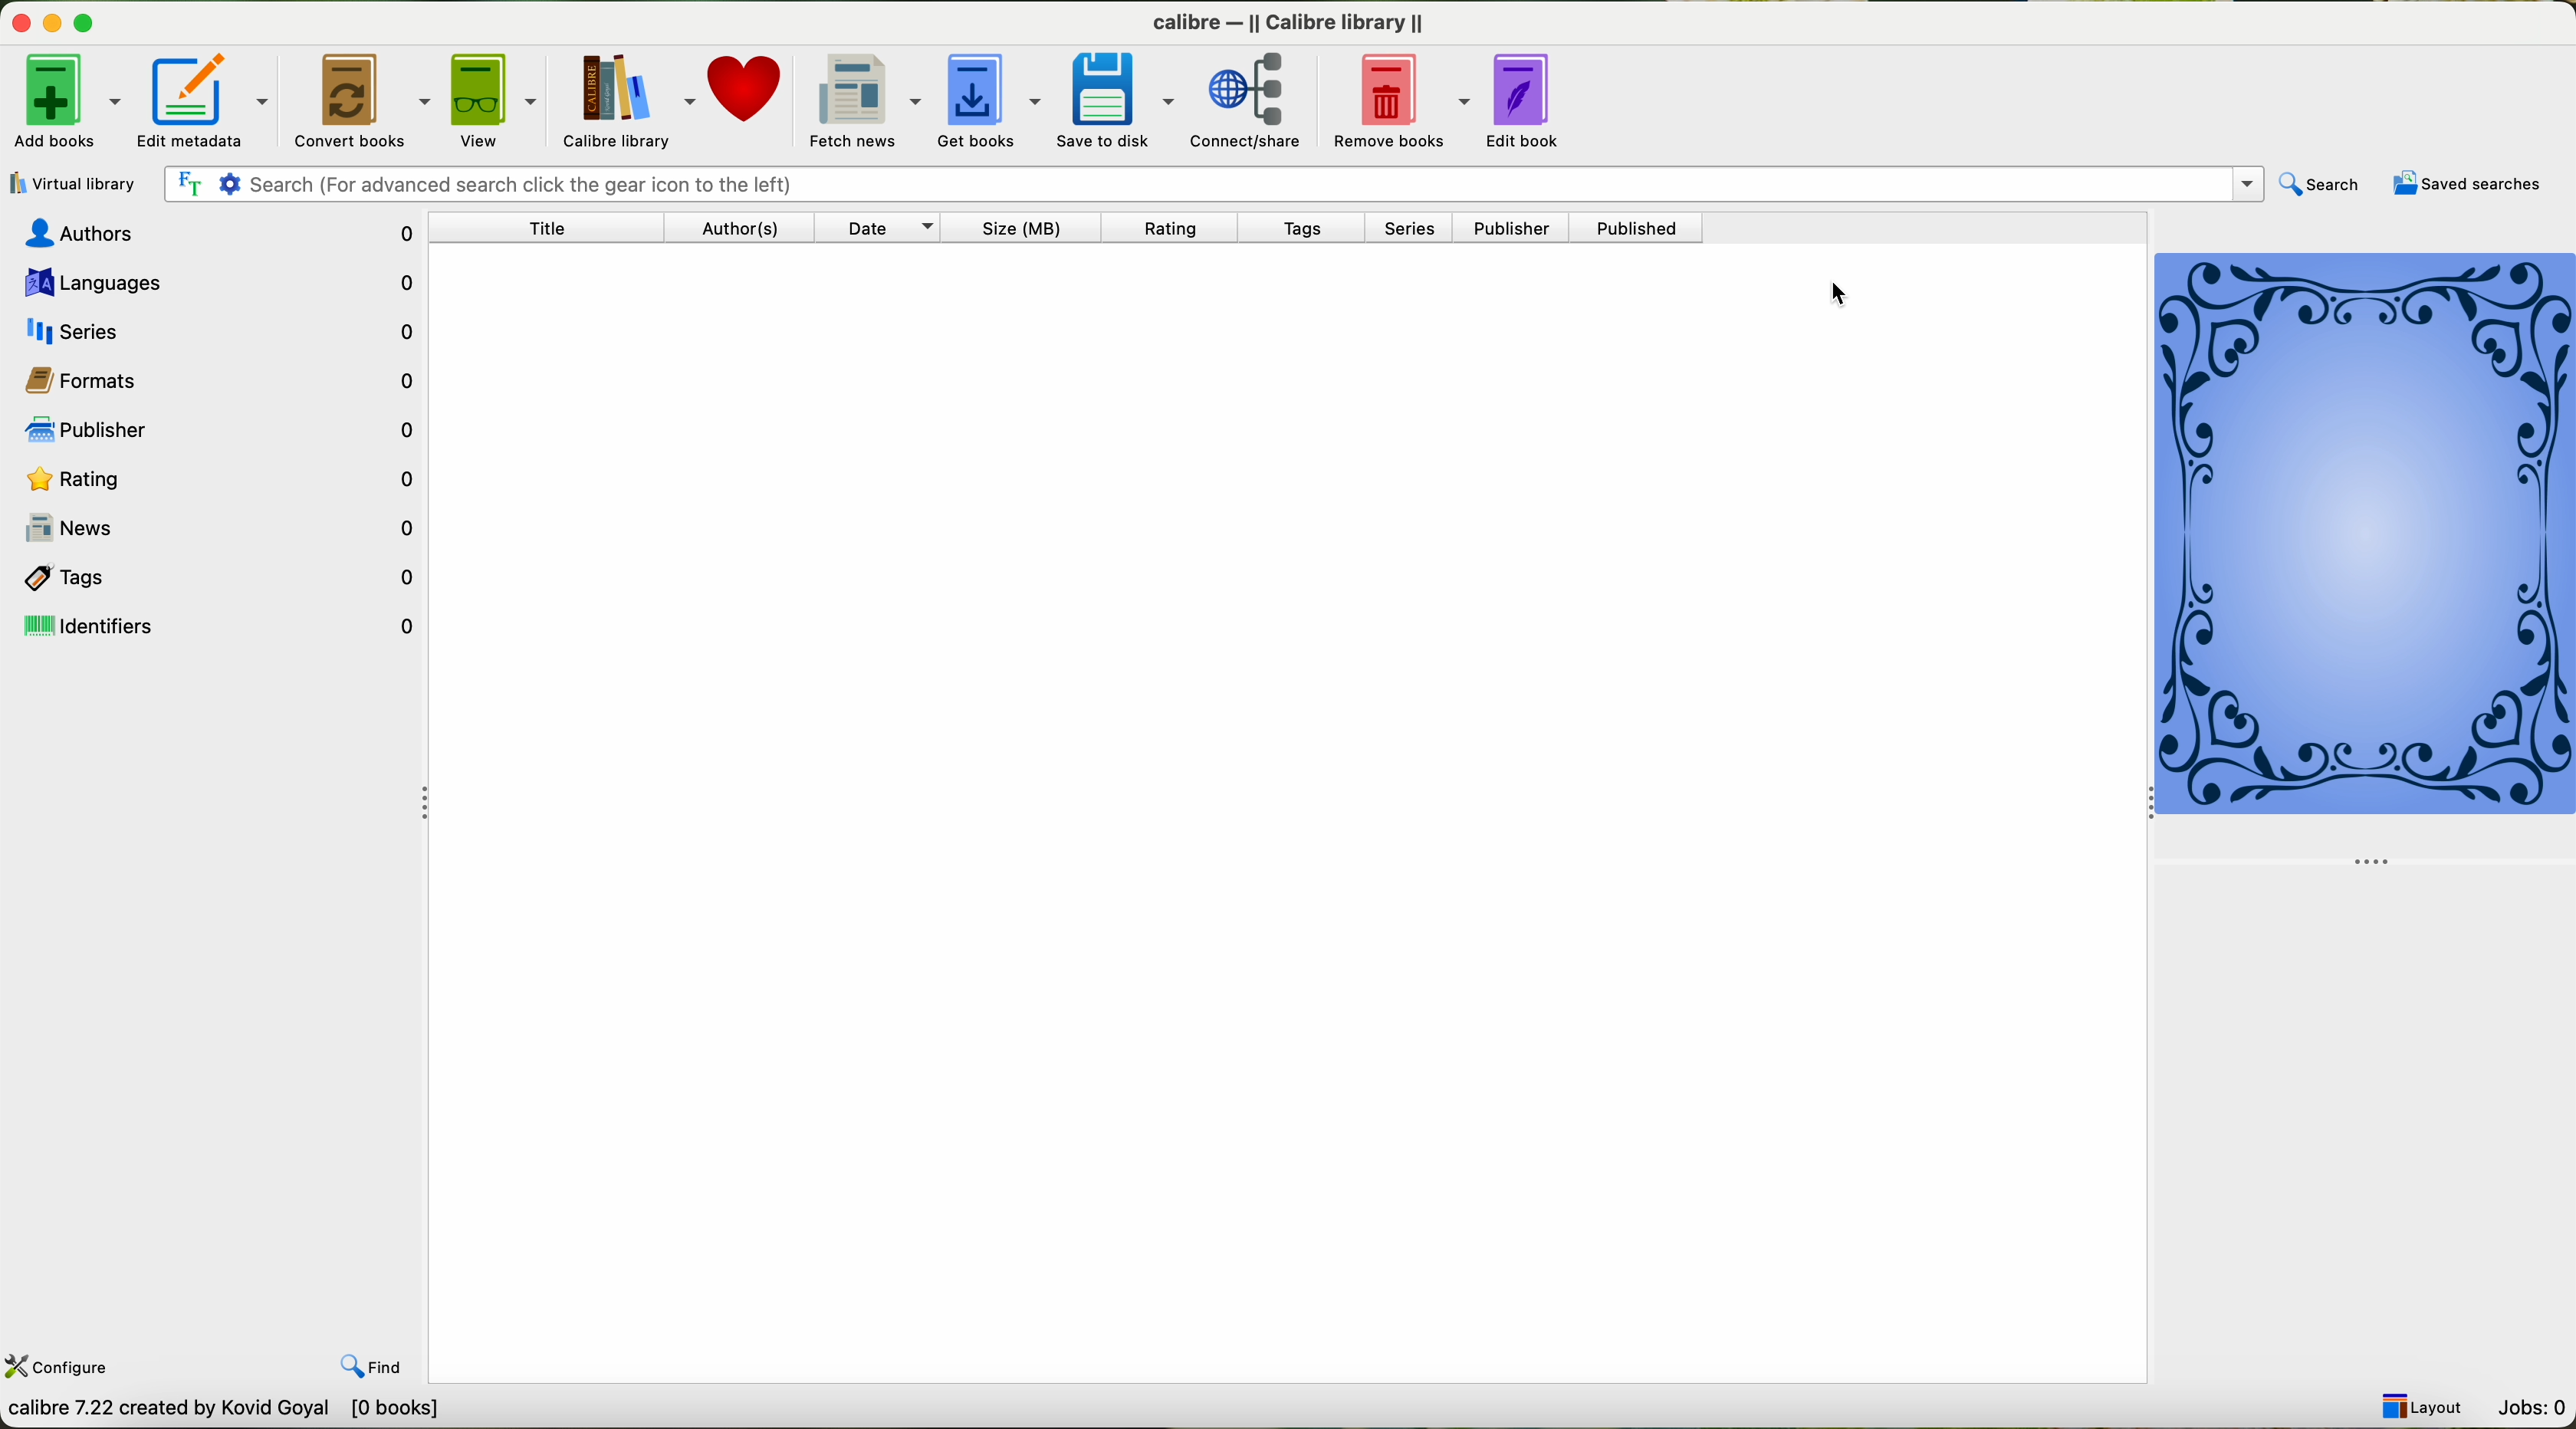  Describe the element at coordinates (85, 22) in the screenshot. I see `maximize` at that location.